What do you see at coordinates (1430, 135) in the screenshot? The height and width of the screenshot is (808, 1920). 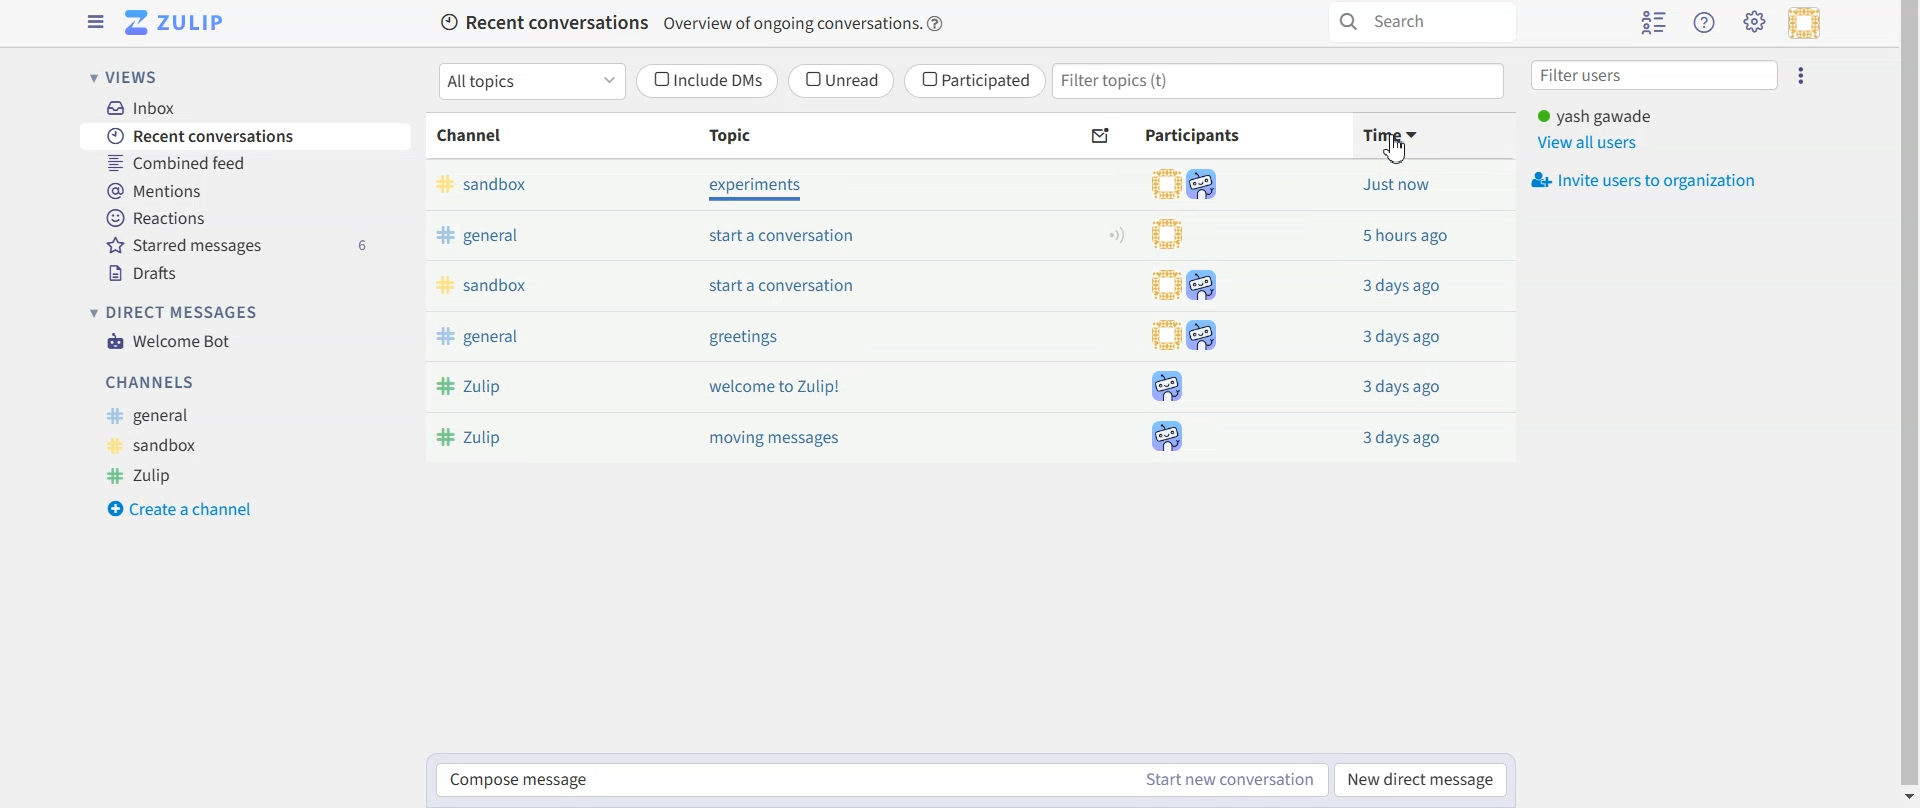 I see `Time` at bounding box center [1430, 135].